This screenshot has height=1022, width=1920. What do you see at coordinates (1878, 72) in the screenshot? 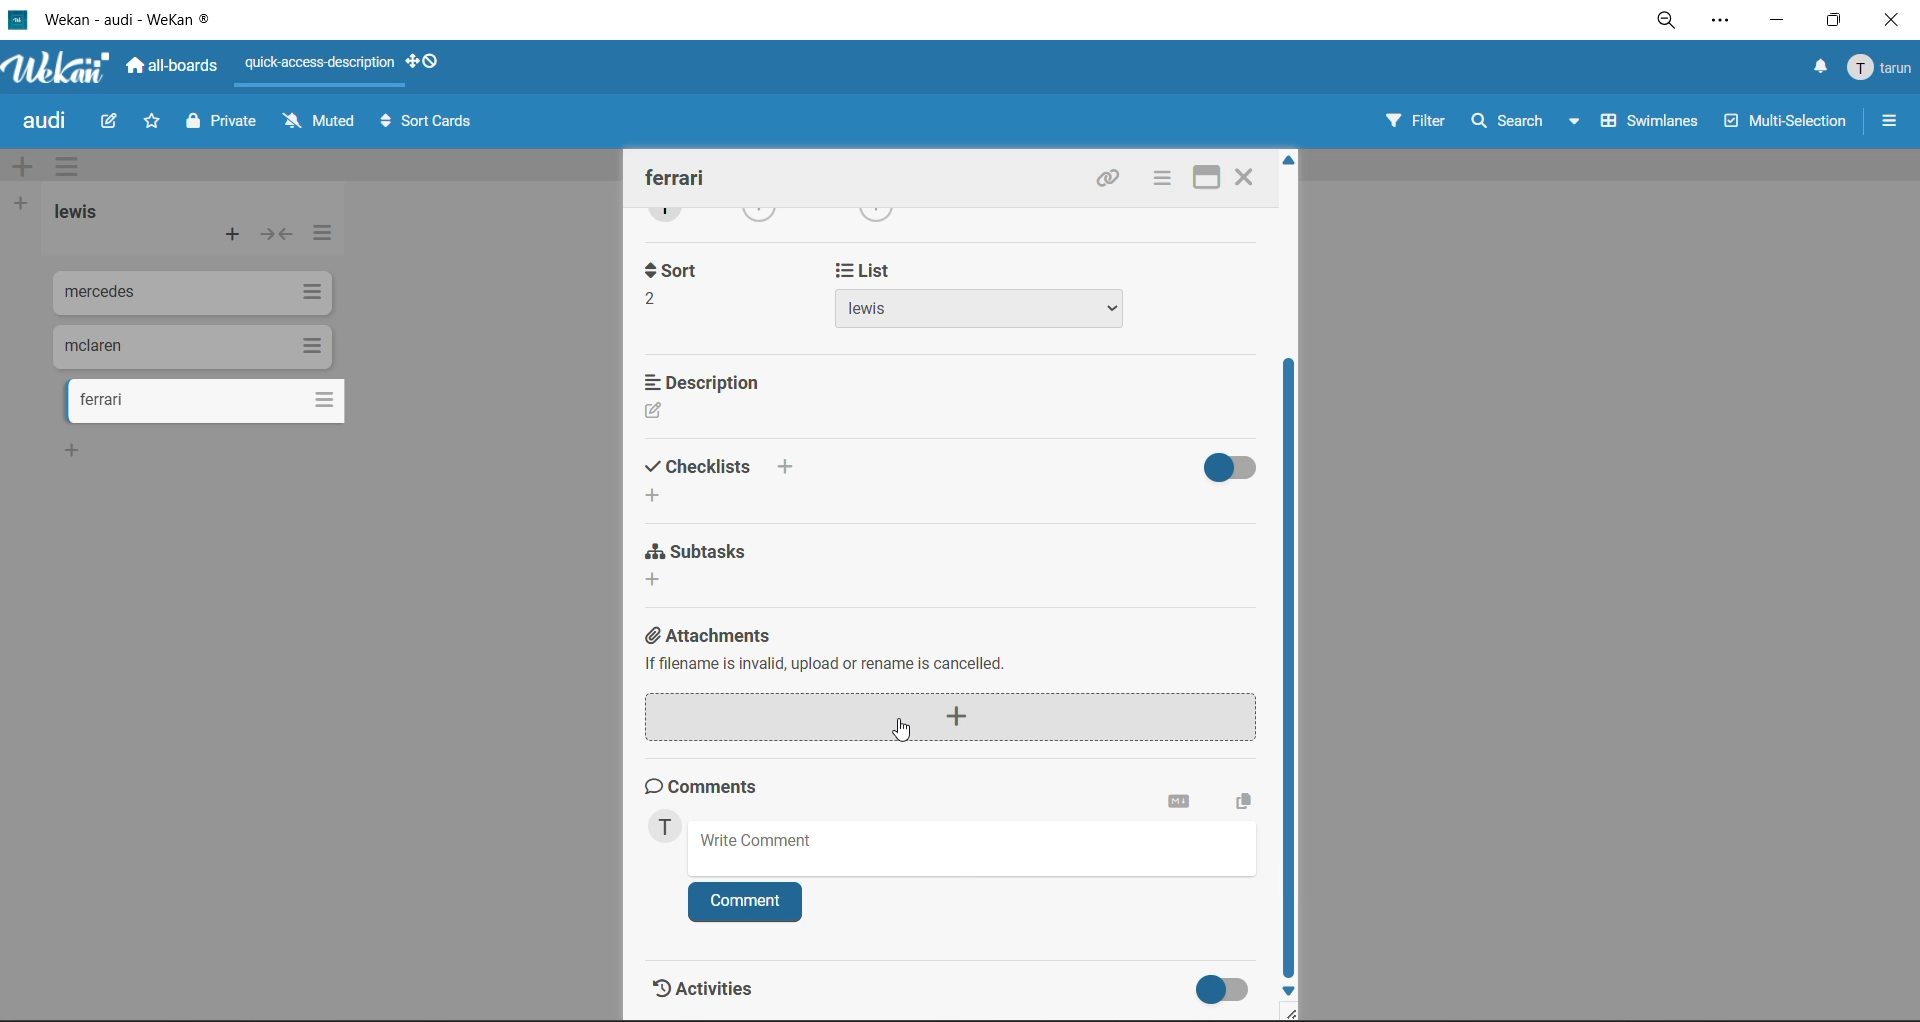
I see `menu` at bounding box center [1878, 72].